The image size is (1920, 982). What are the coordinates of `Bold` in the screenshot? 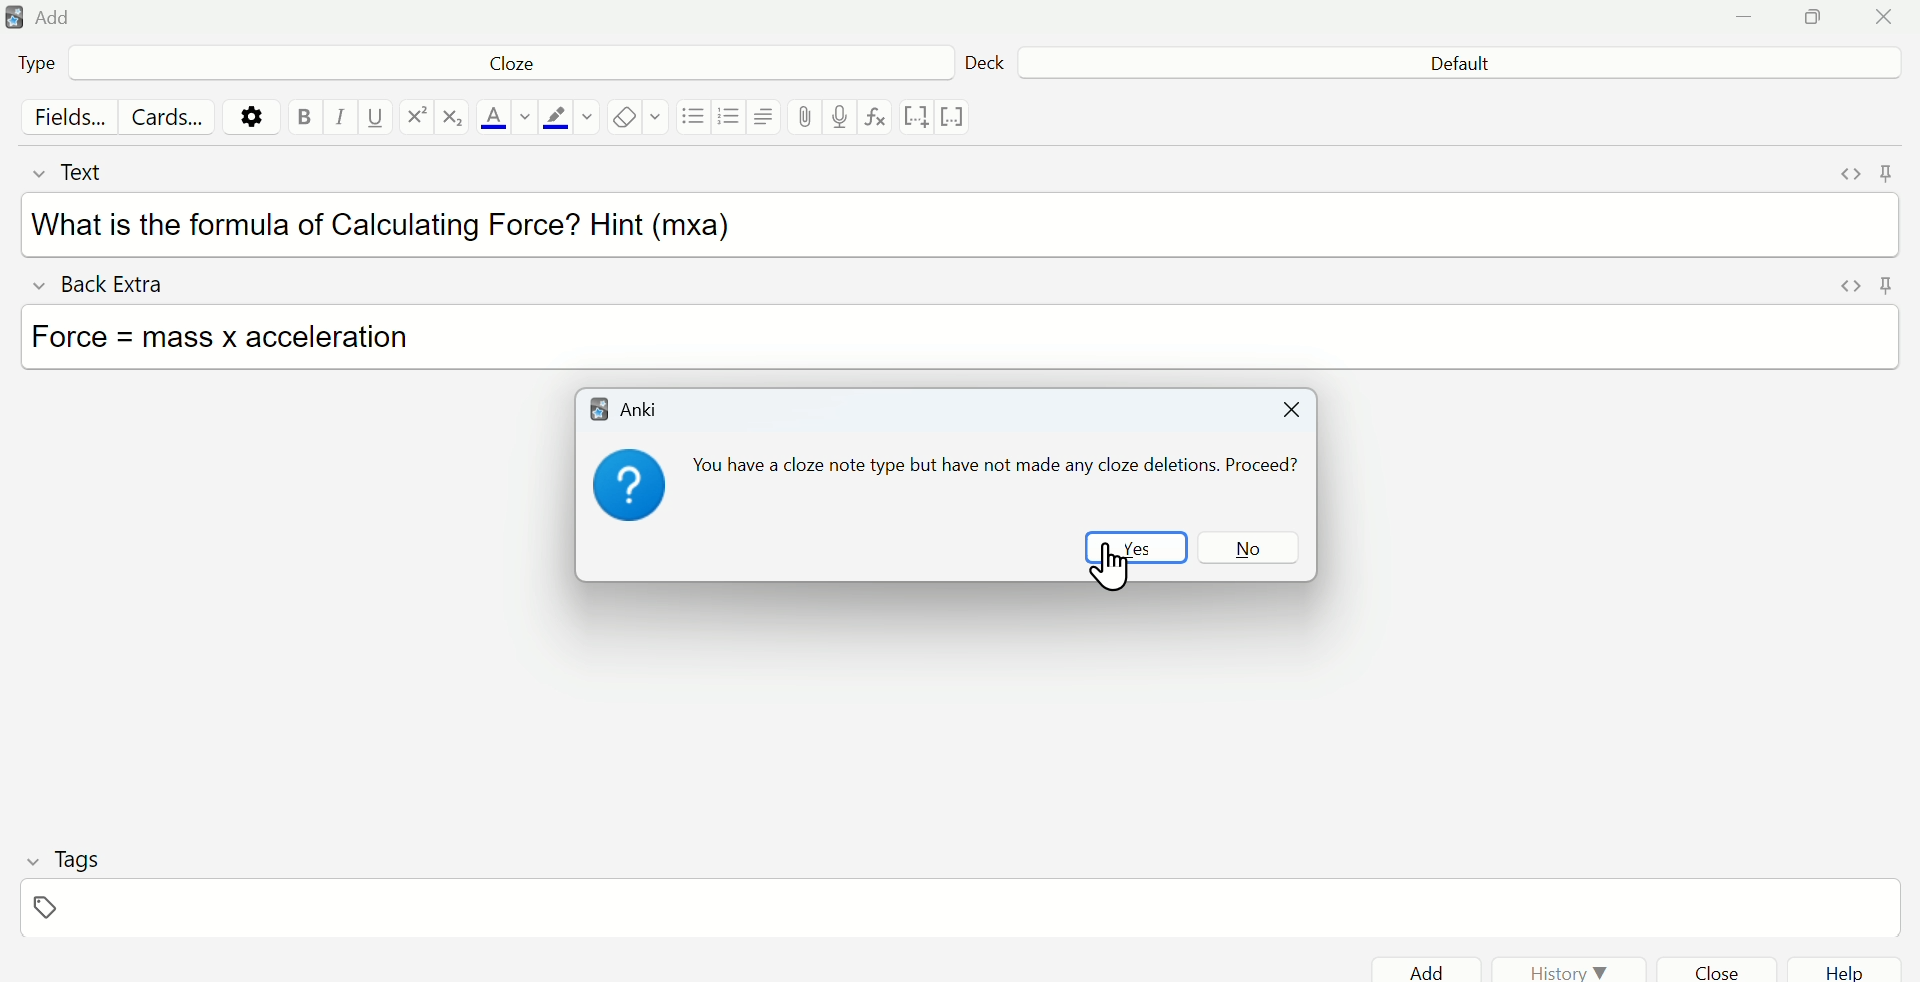 It's located at (304, 117).